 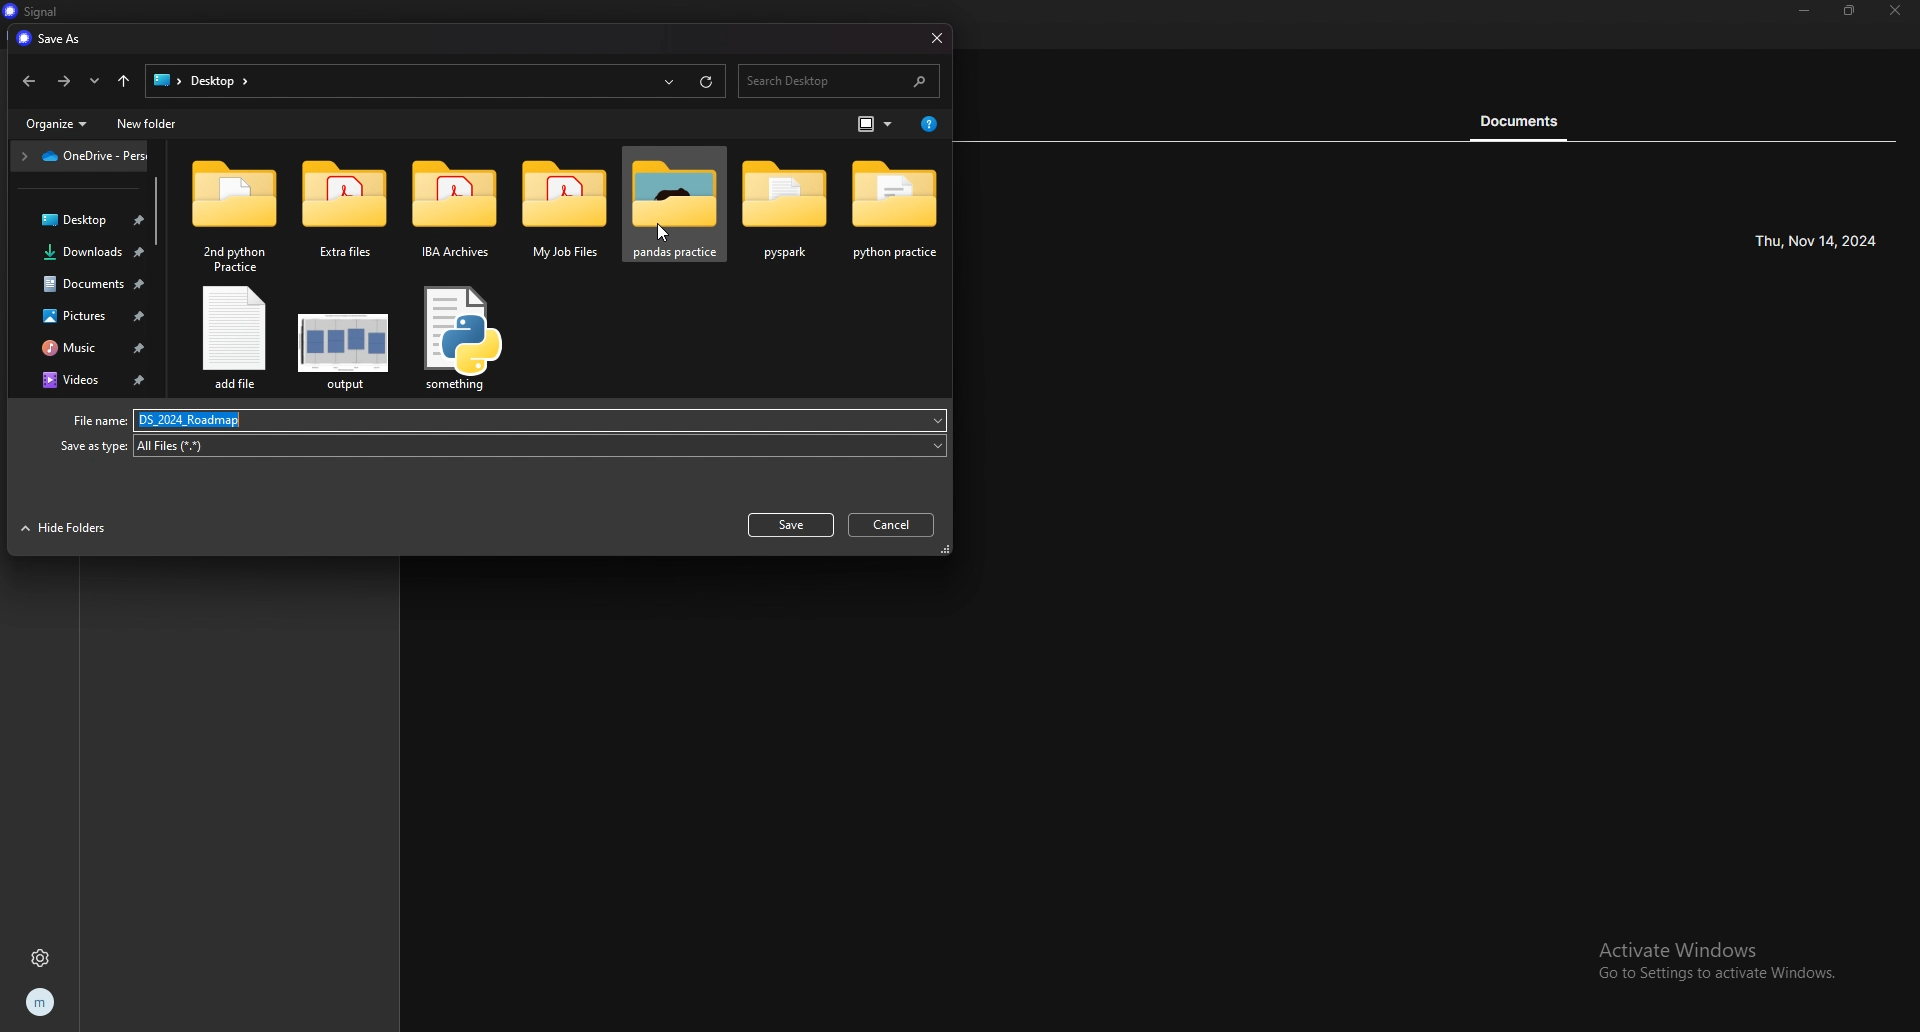 I want to click on get help, so click(x=930, y=124).